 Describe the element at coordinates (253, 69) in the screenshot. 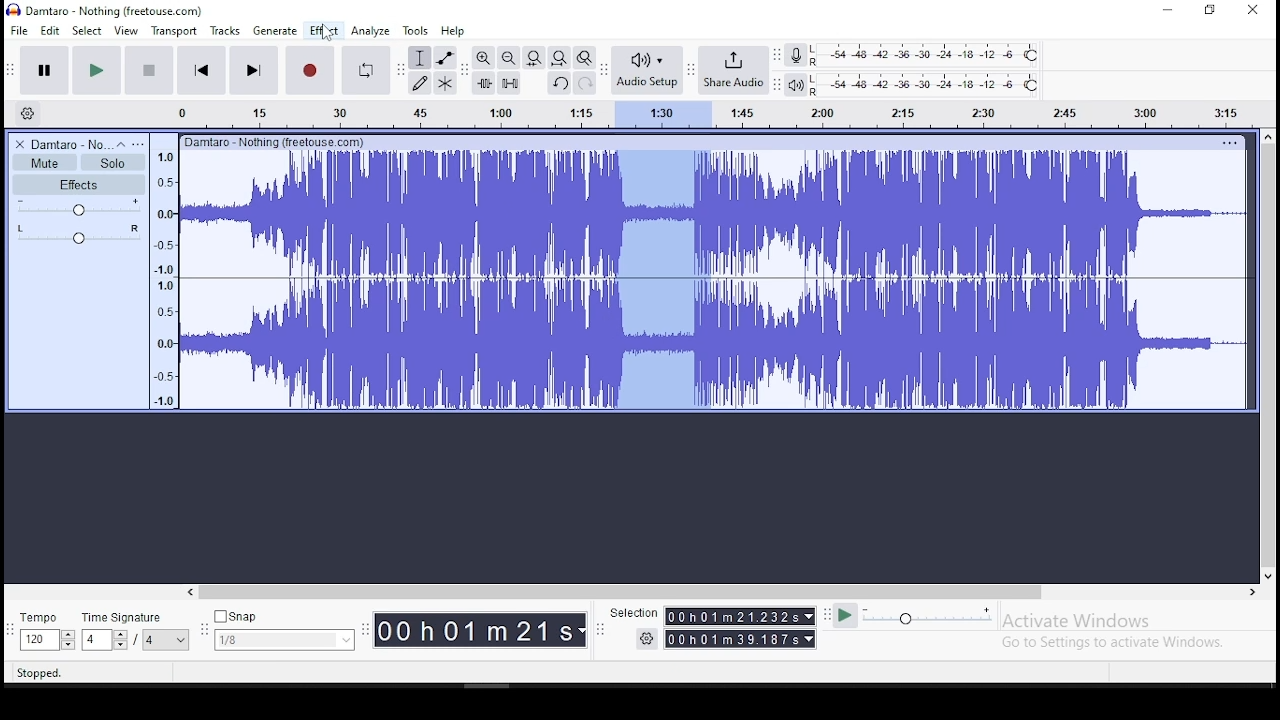

I see `skip to start` at that location.